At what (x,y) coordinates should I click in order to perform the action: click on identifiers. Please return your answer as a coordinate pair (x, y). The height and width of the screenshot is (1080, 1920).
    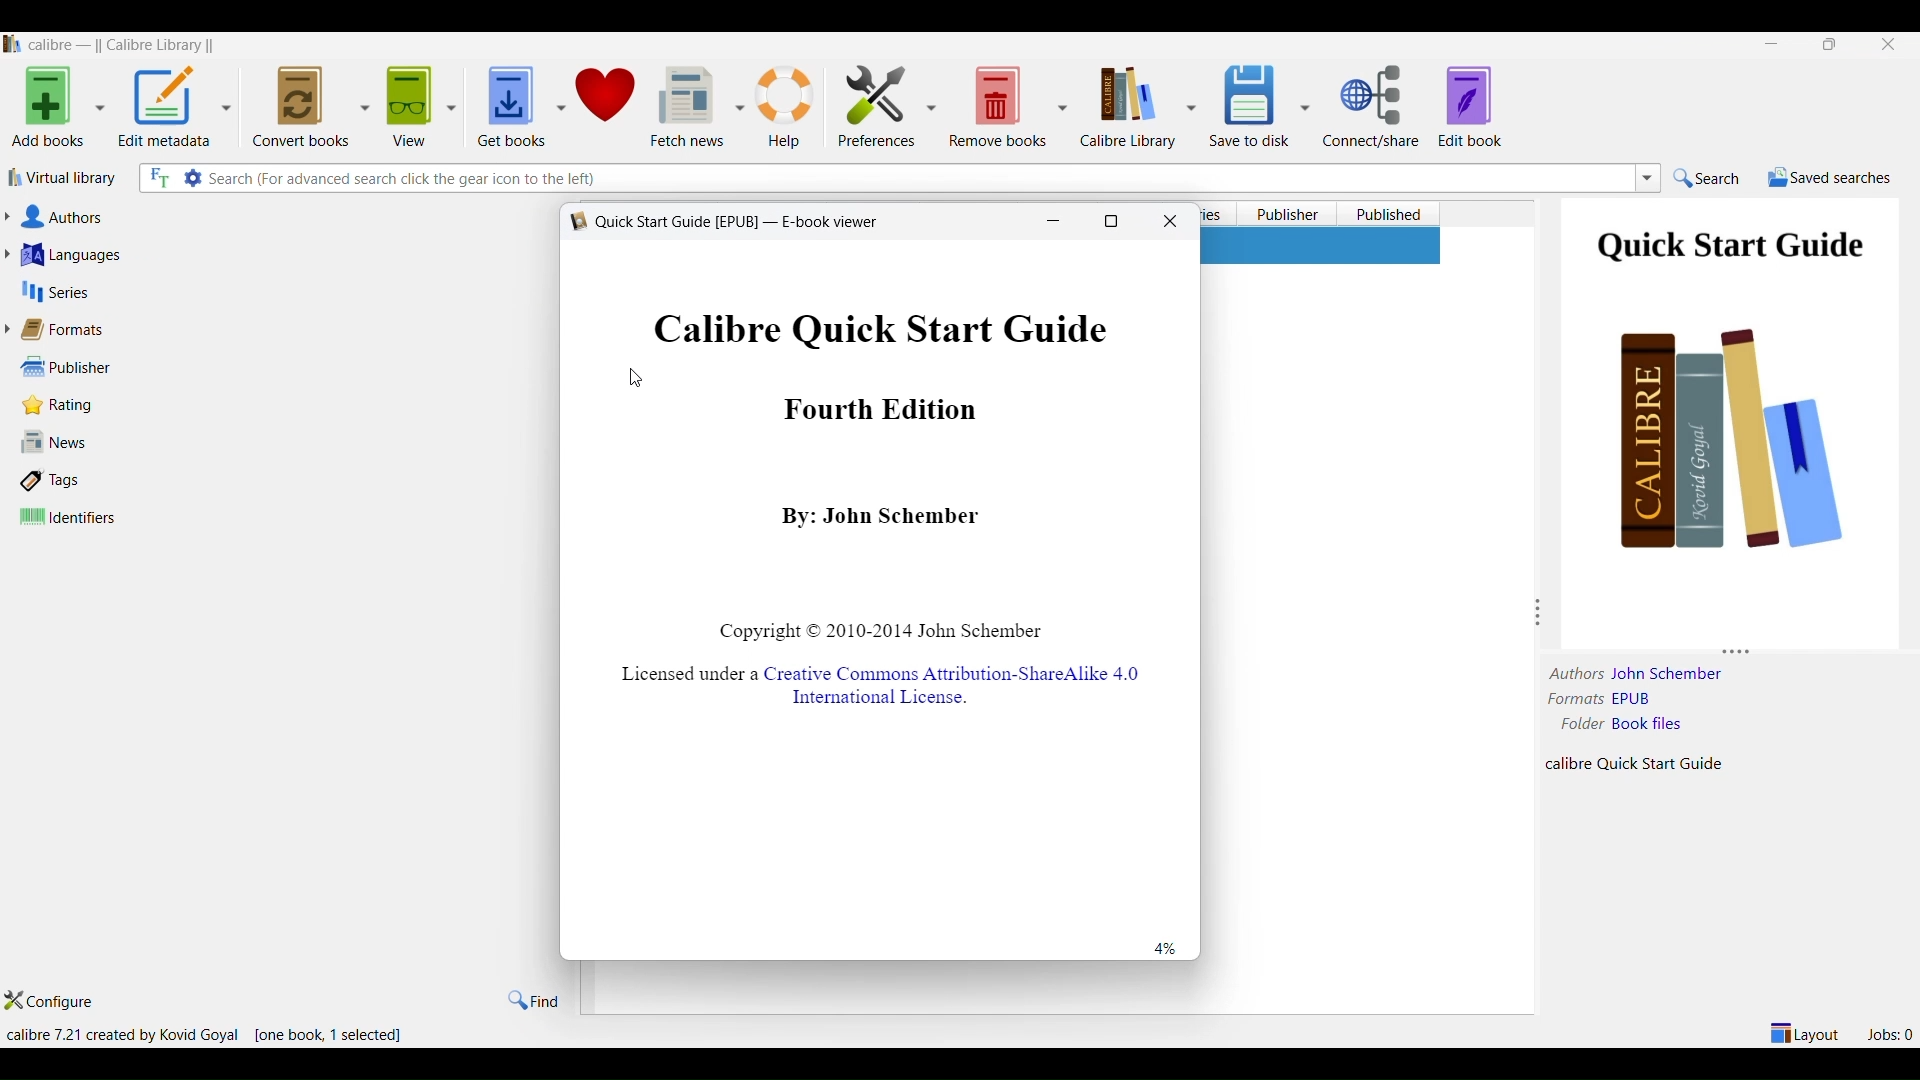
    Looking at the image, I should click on (279, 518).